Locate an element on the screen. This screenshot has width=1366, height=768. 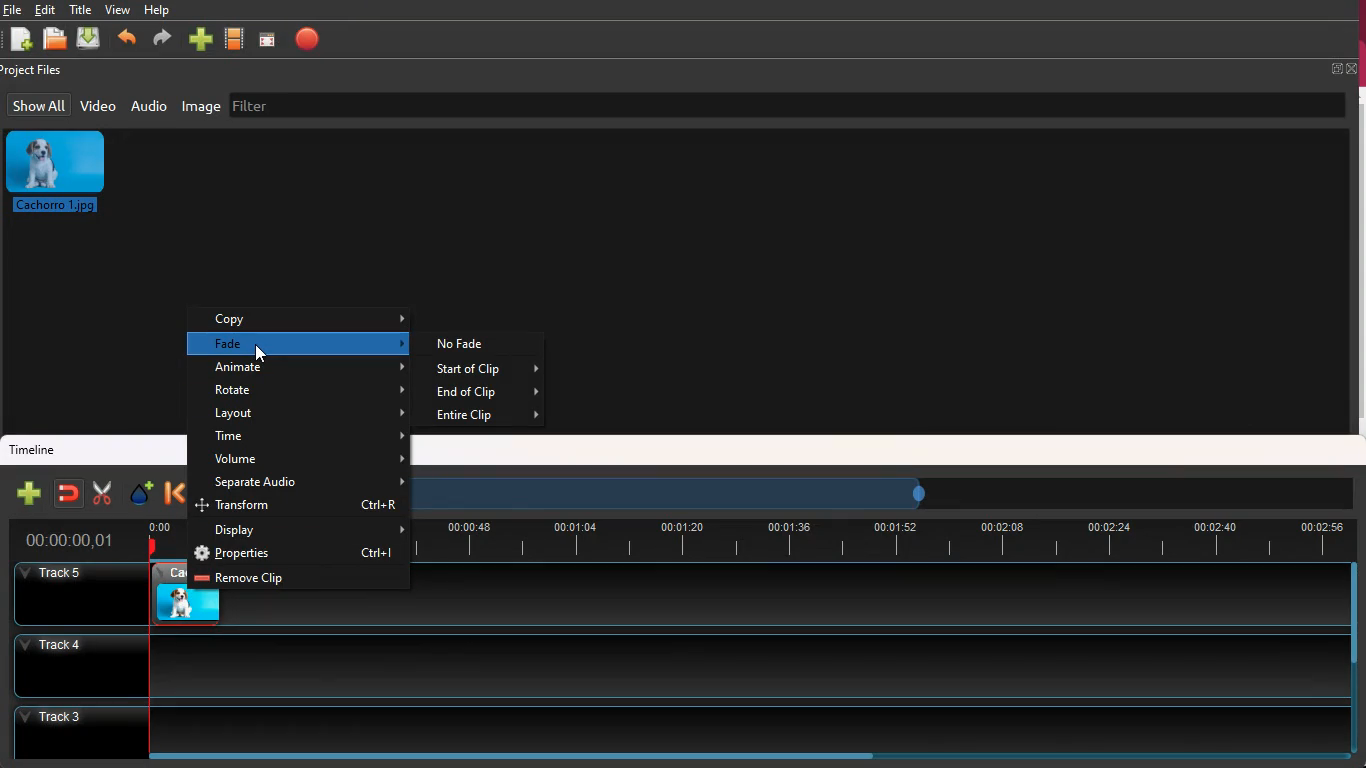
image is located at coordinates (60, 174).